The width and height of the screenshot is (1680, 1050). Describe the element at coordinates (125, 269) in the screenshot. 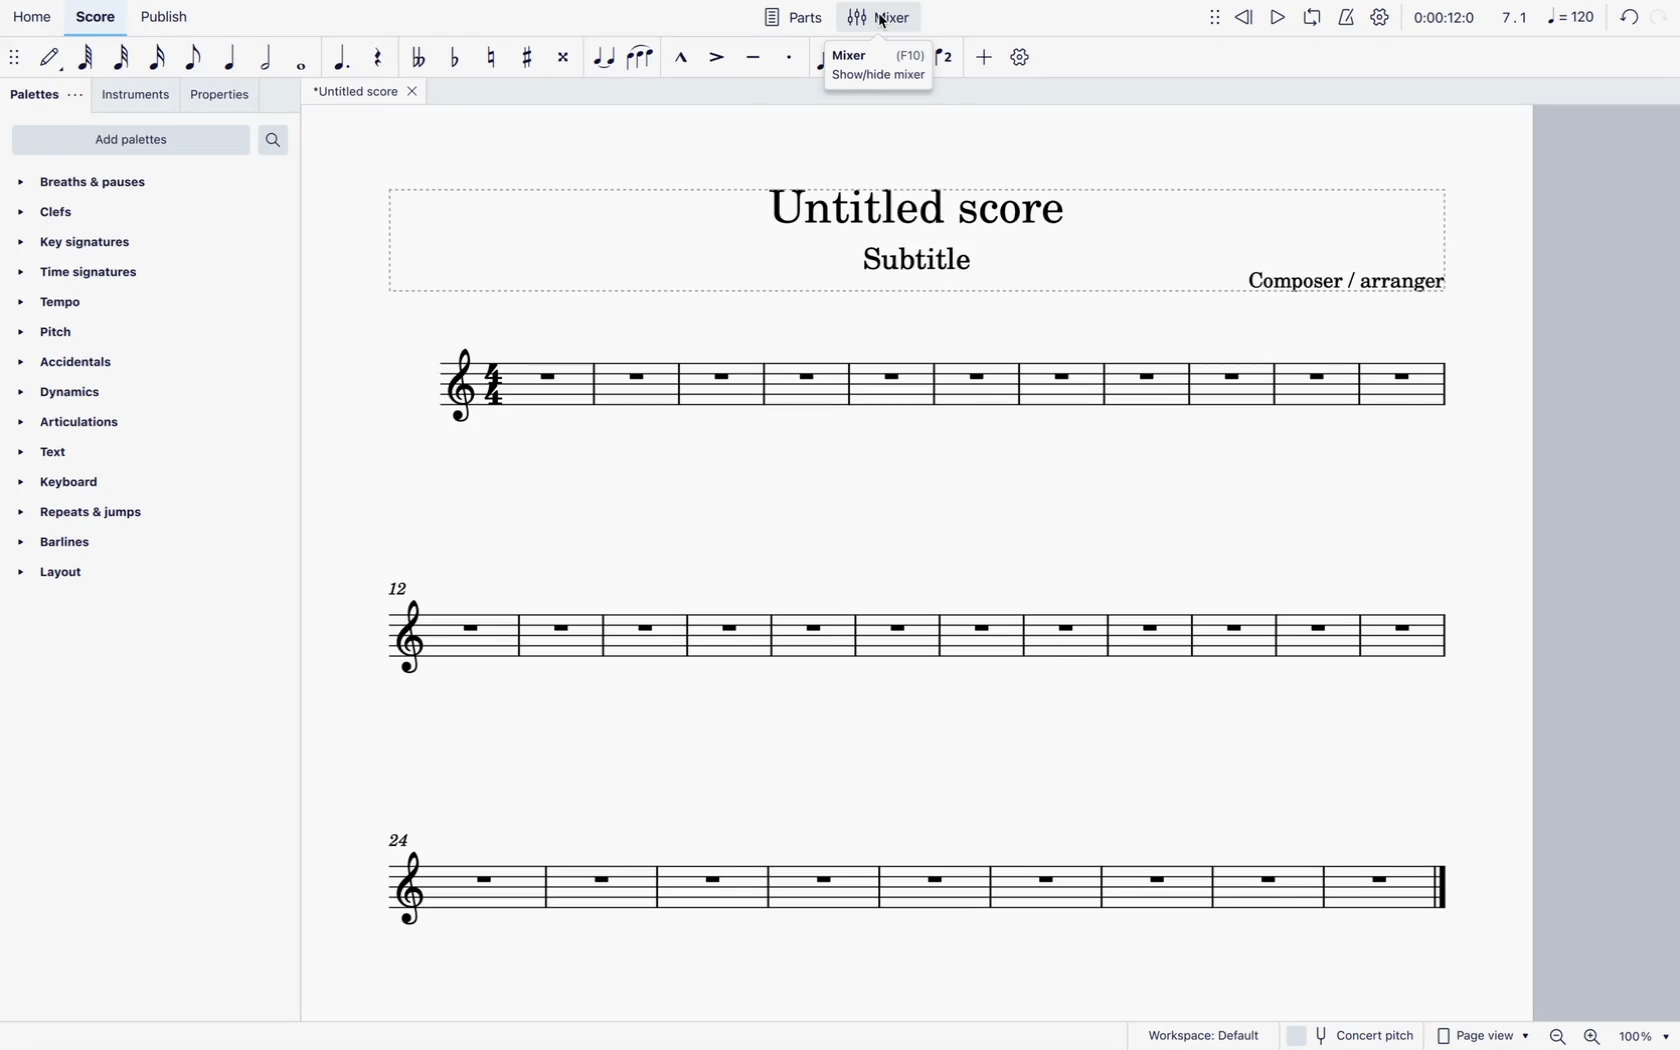

I see `time signatures` at that location.